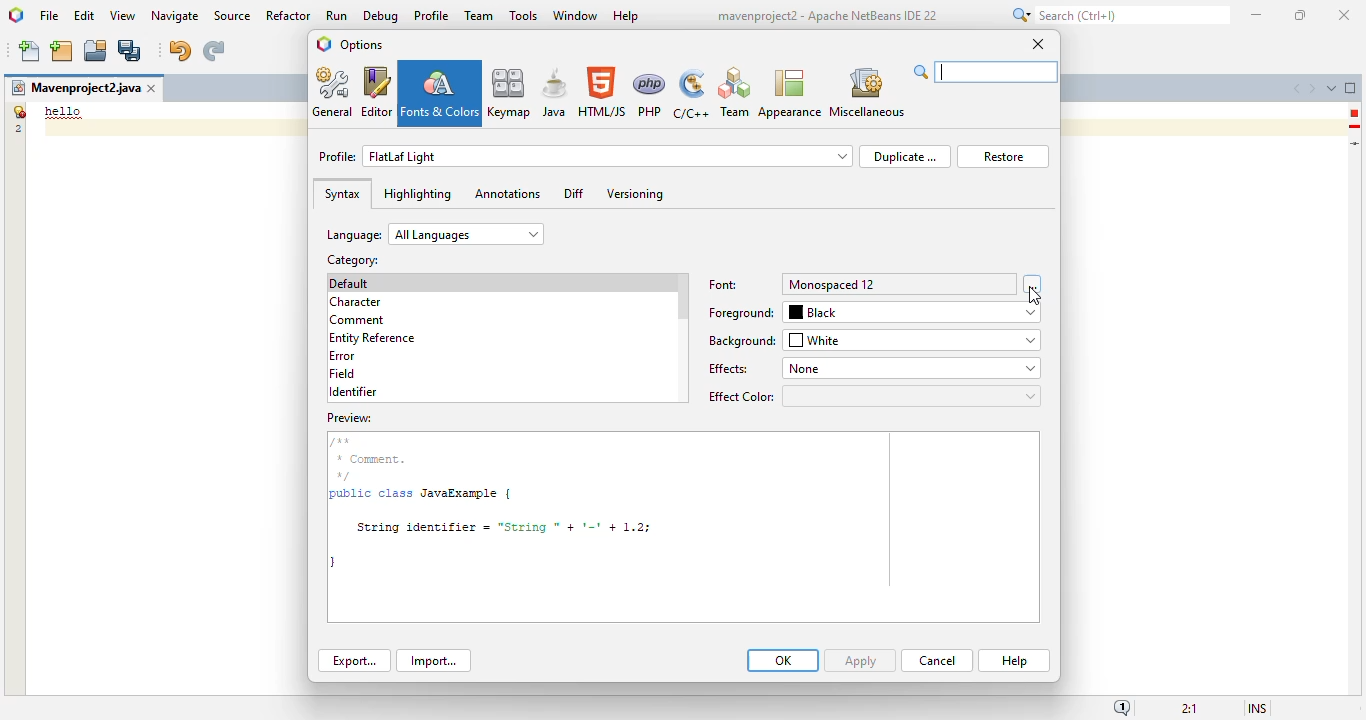 This screenshot has width=1366, height=720. Describe the element at coordinates (574, 193) in the screenshot. I see `diff` at that location.